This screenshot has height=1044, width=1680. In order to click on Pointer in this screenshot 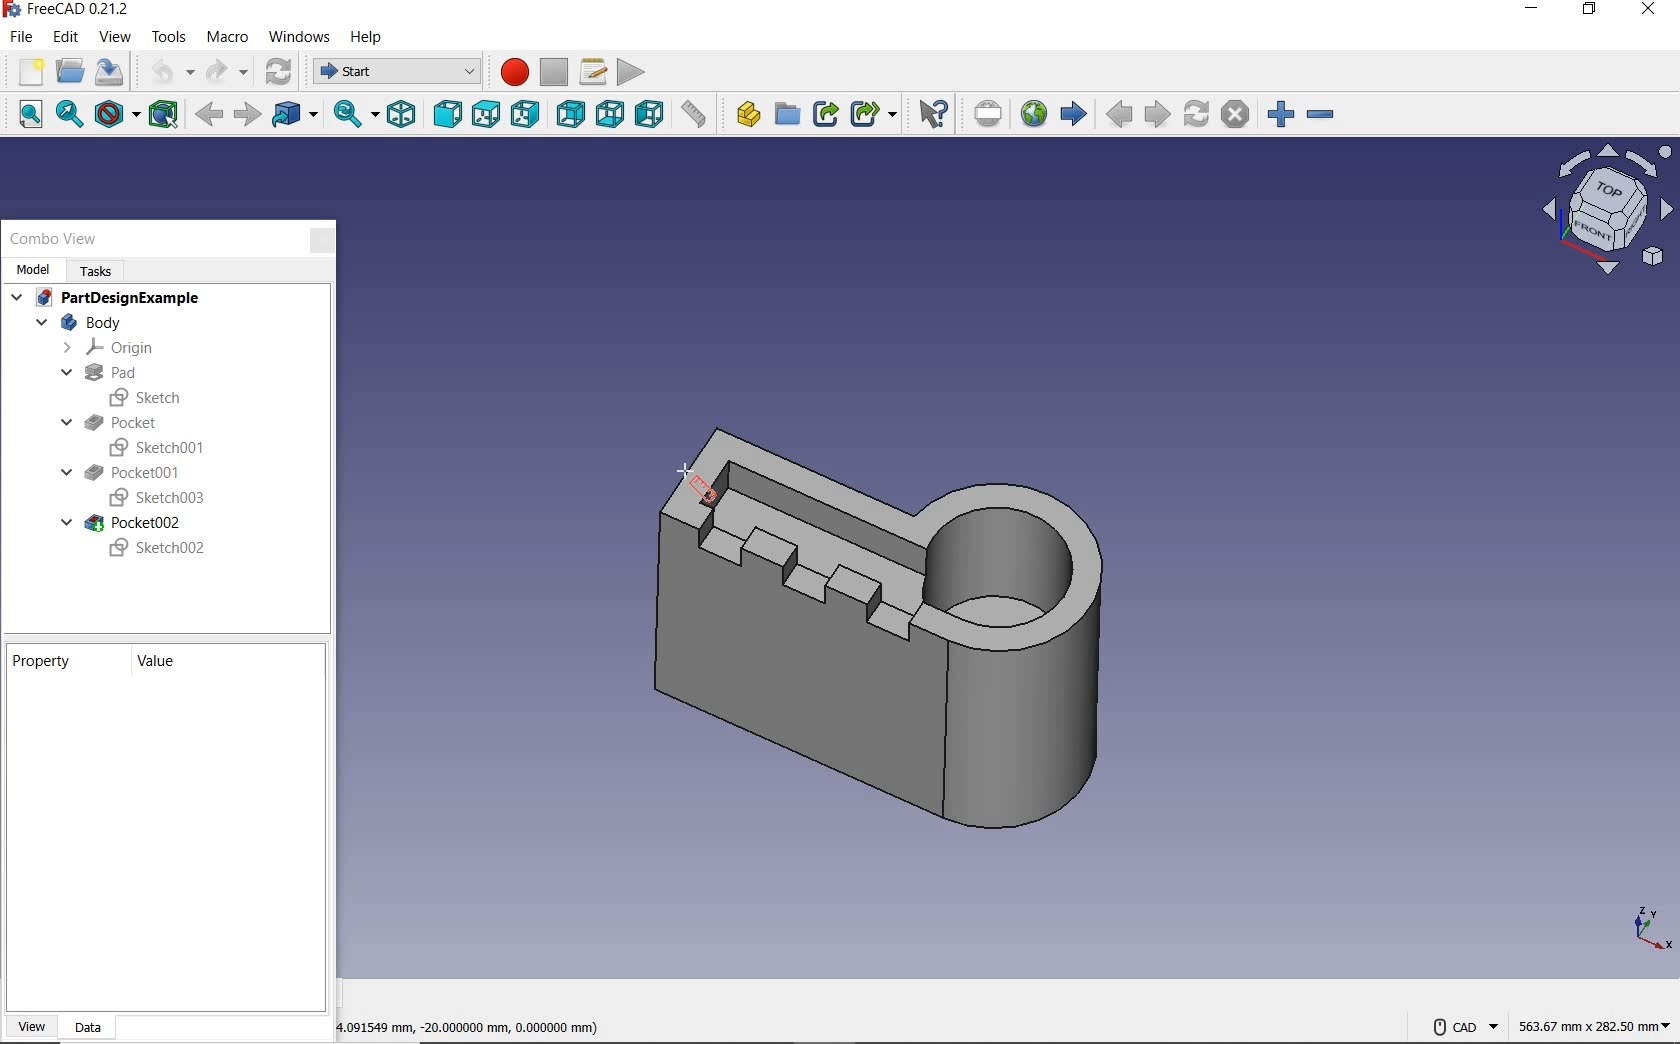, I will do `click(684, 468)`.